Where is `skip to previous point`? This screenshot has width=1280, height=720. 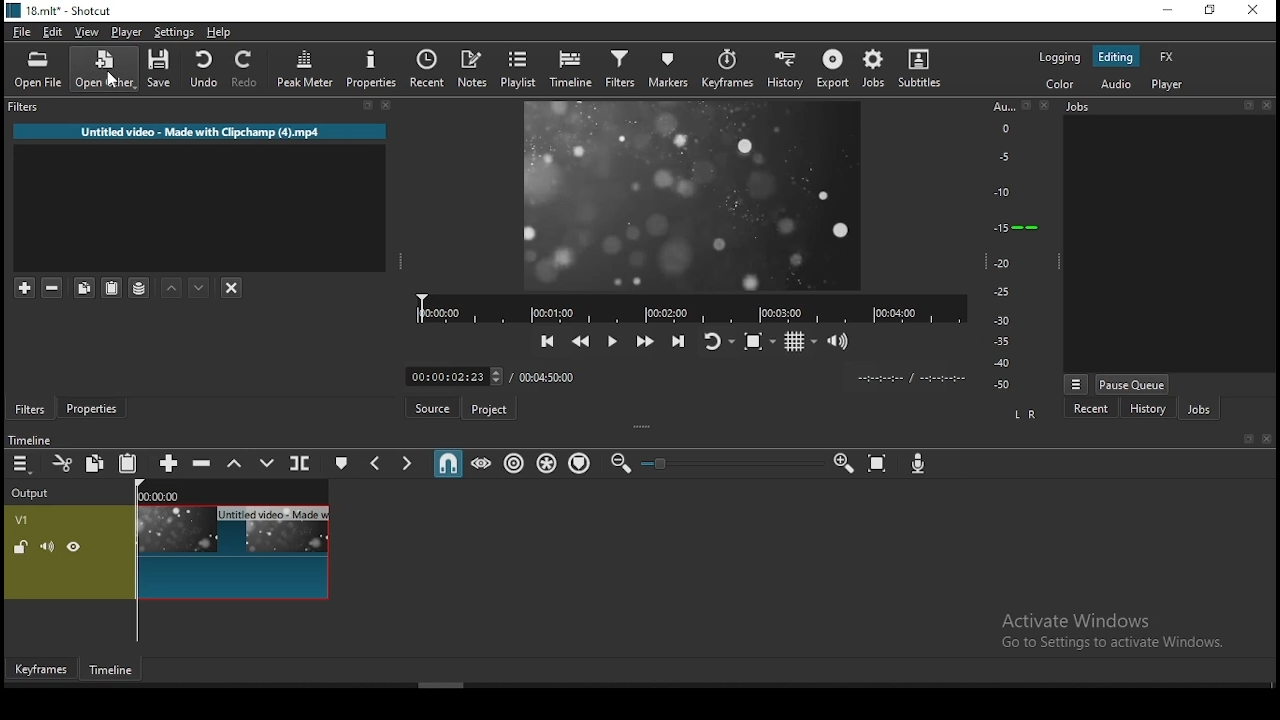 skip to previous point is located at coordinates (547, 341).